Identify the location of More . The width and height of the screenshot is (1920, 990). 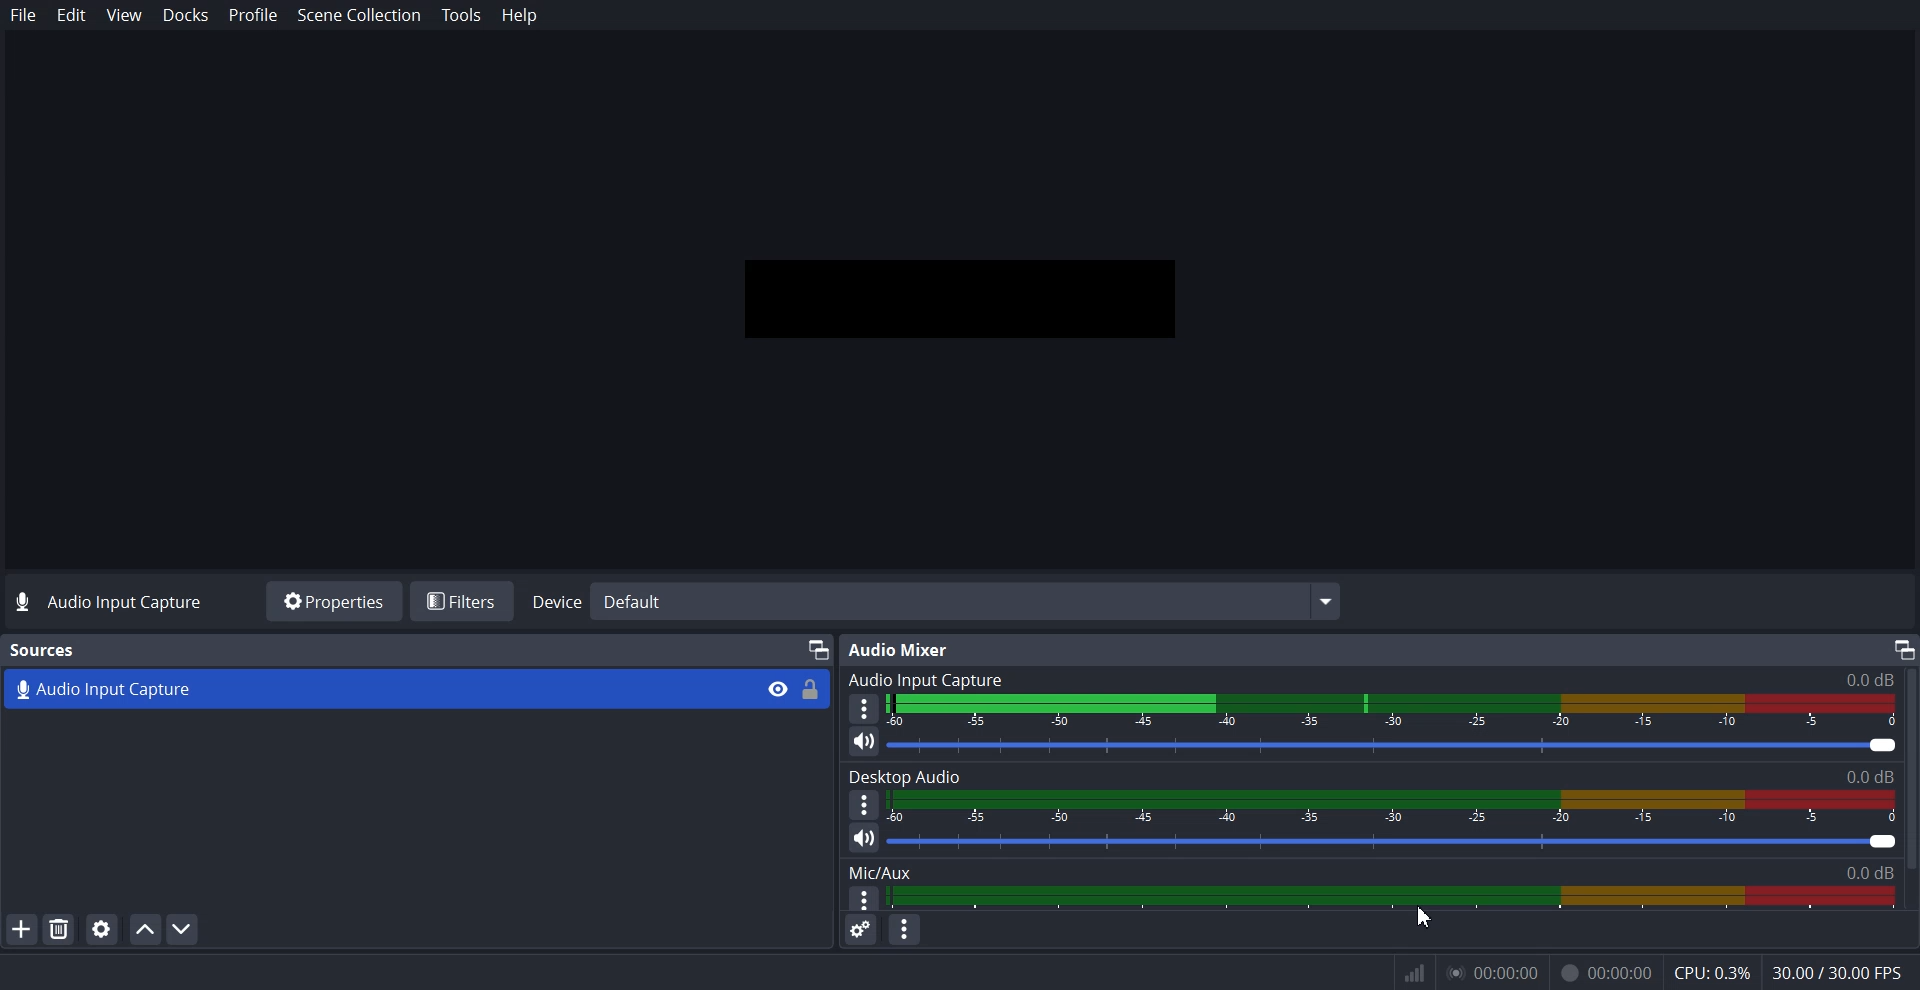
(863, 804).